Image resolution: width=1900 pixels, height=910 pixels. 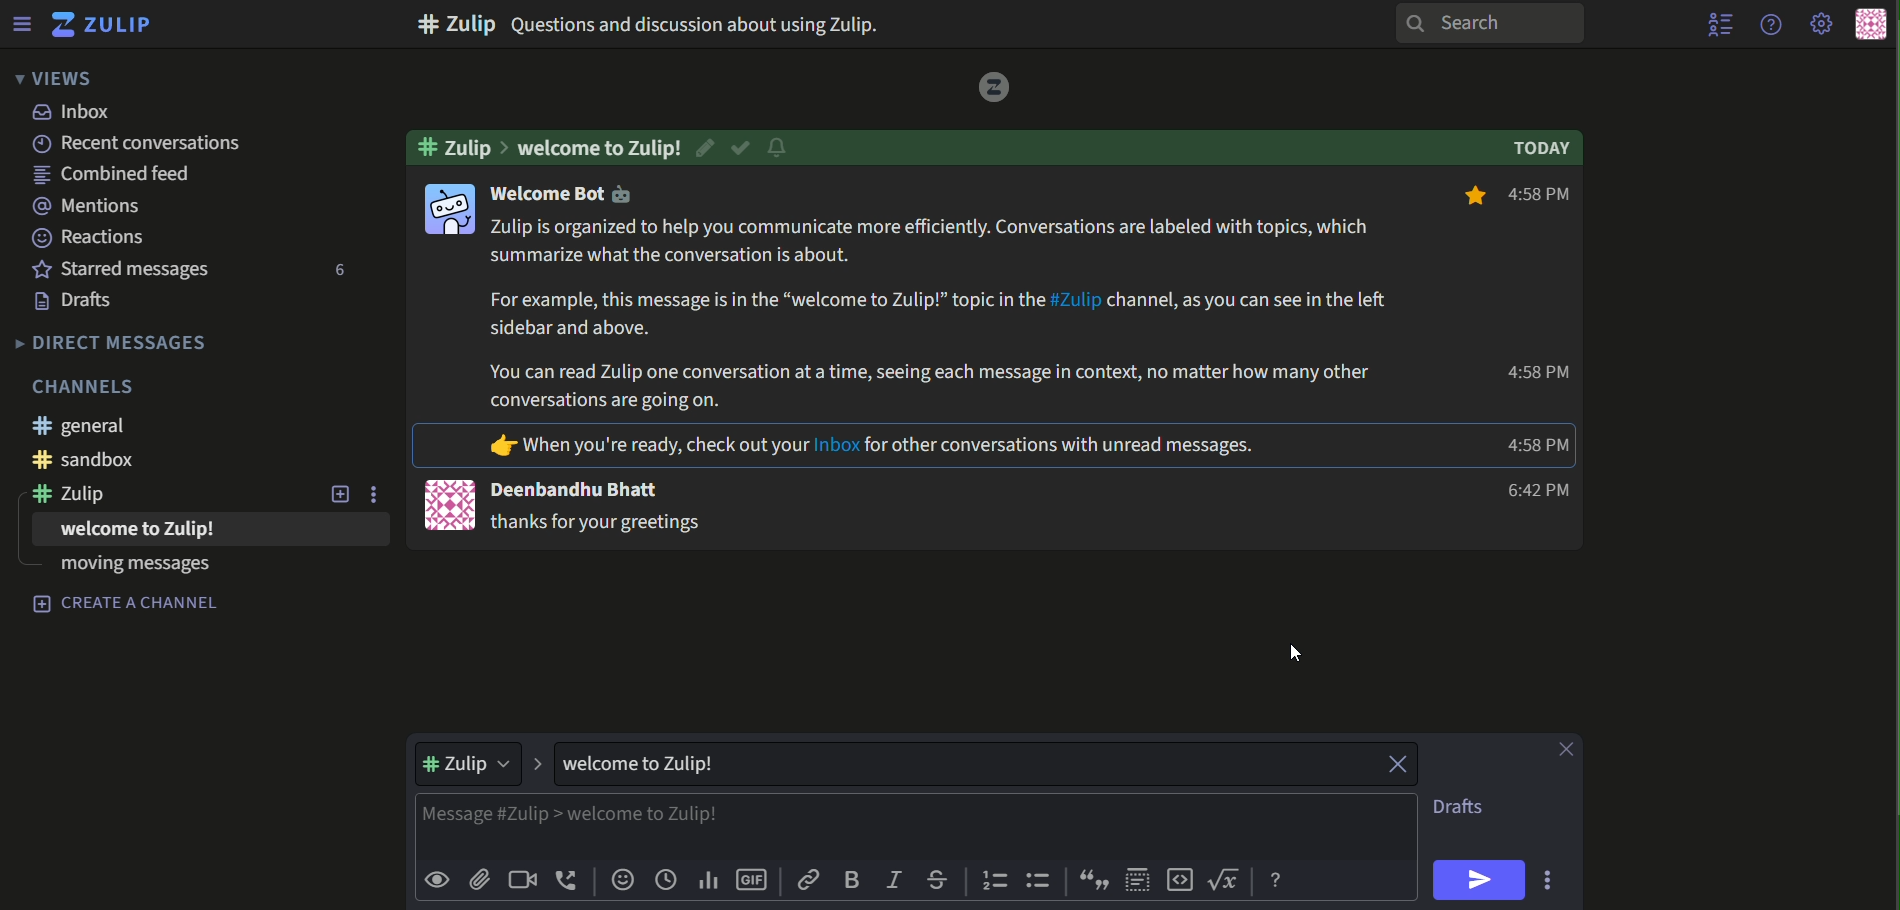 What do you see at coordinates (448, 208) in the screenshot?
I see `icon` at bounding box center [448, 208].